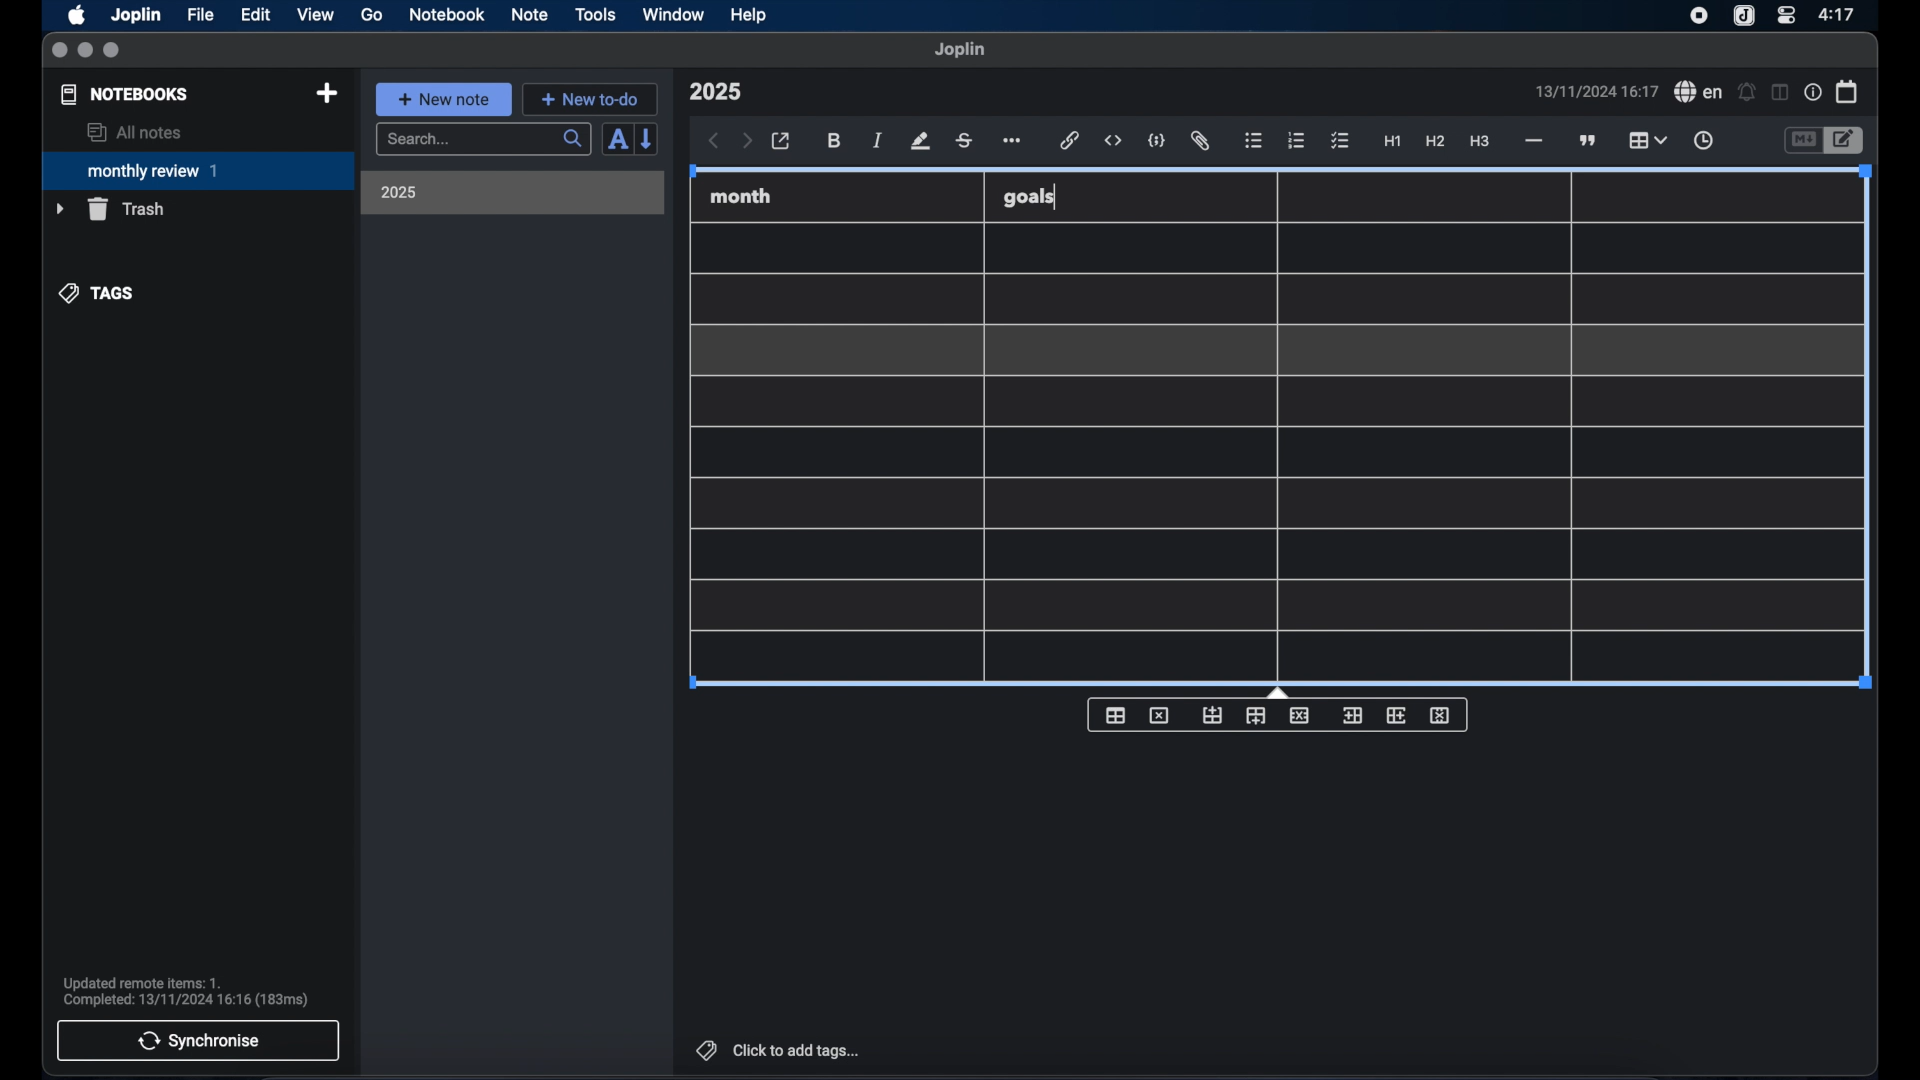  What do you see at coordinates (59, 51) in the screenshot?
I see `close` at bounding box center [59, 51].